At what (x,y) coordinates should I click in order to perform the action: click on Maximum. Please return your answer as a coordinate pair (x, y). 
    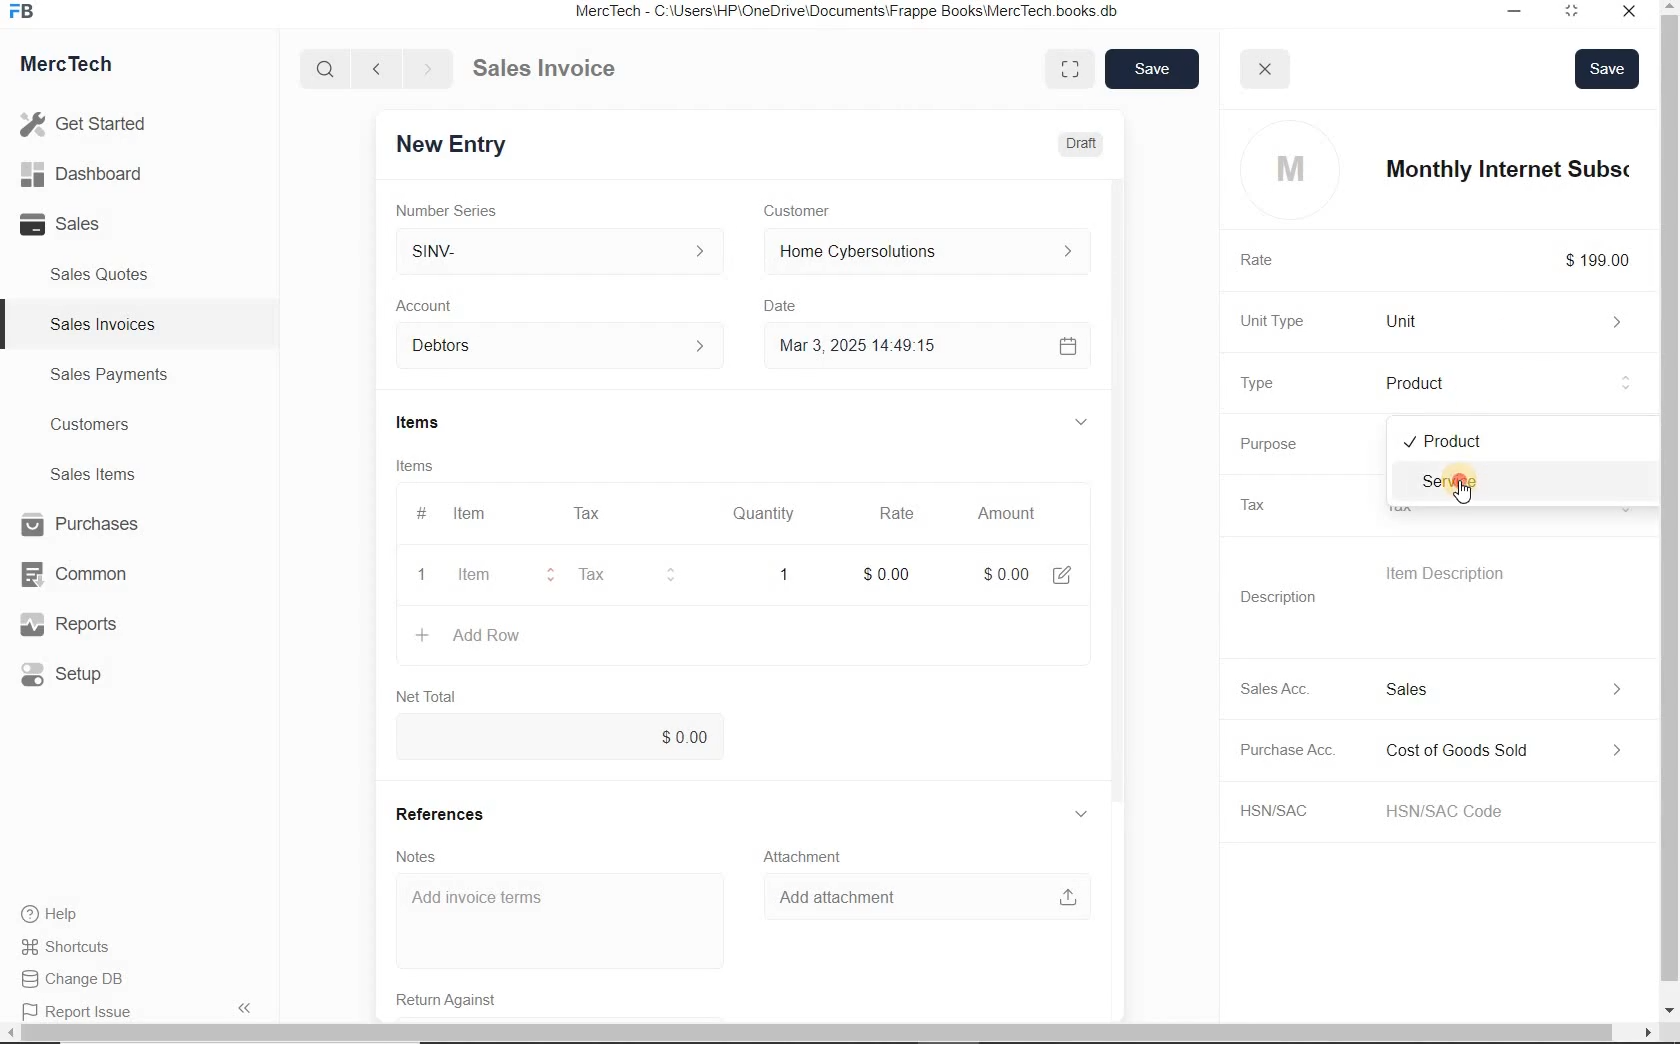
    Looking at the image, I should click on (1581, 14).